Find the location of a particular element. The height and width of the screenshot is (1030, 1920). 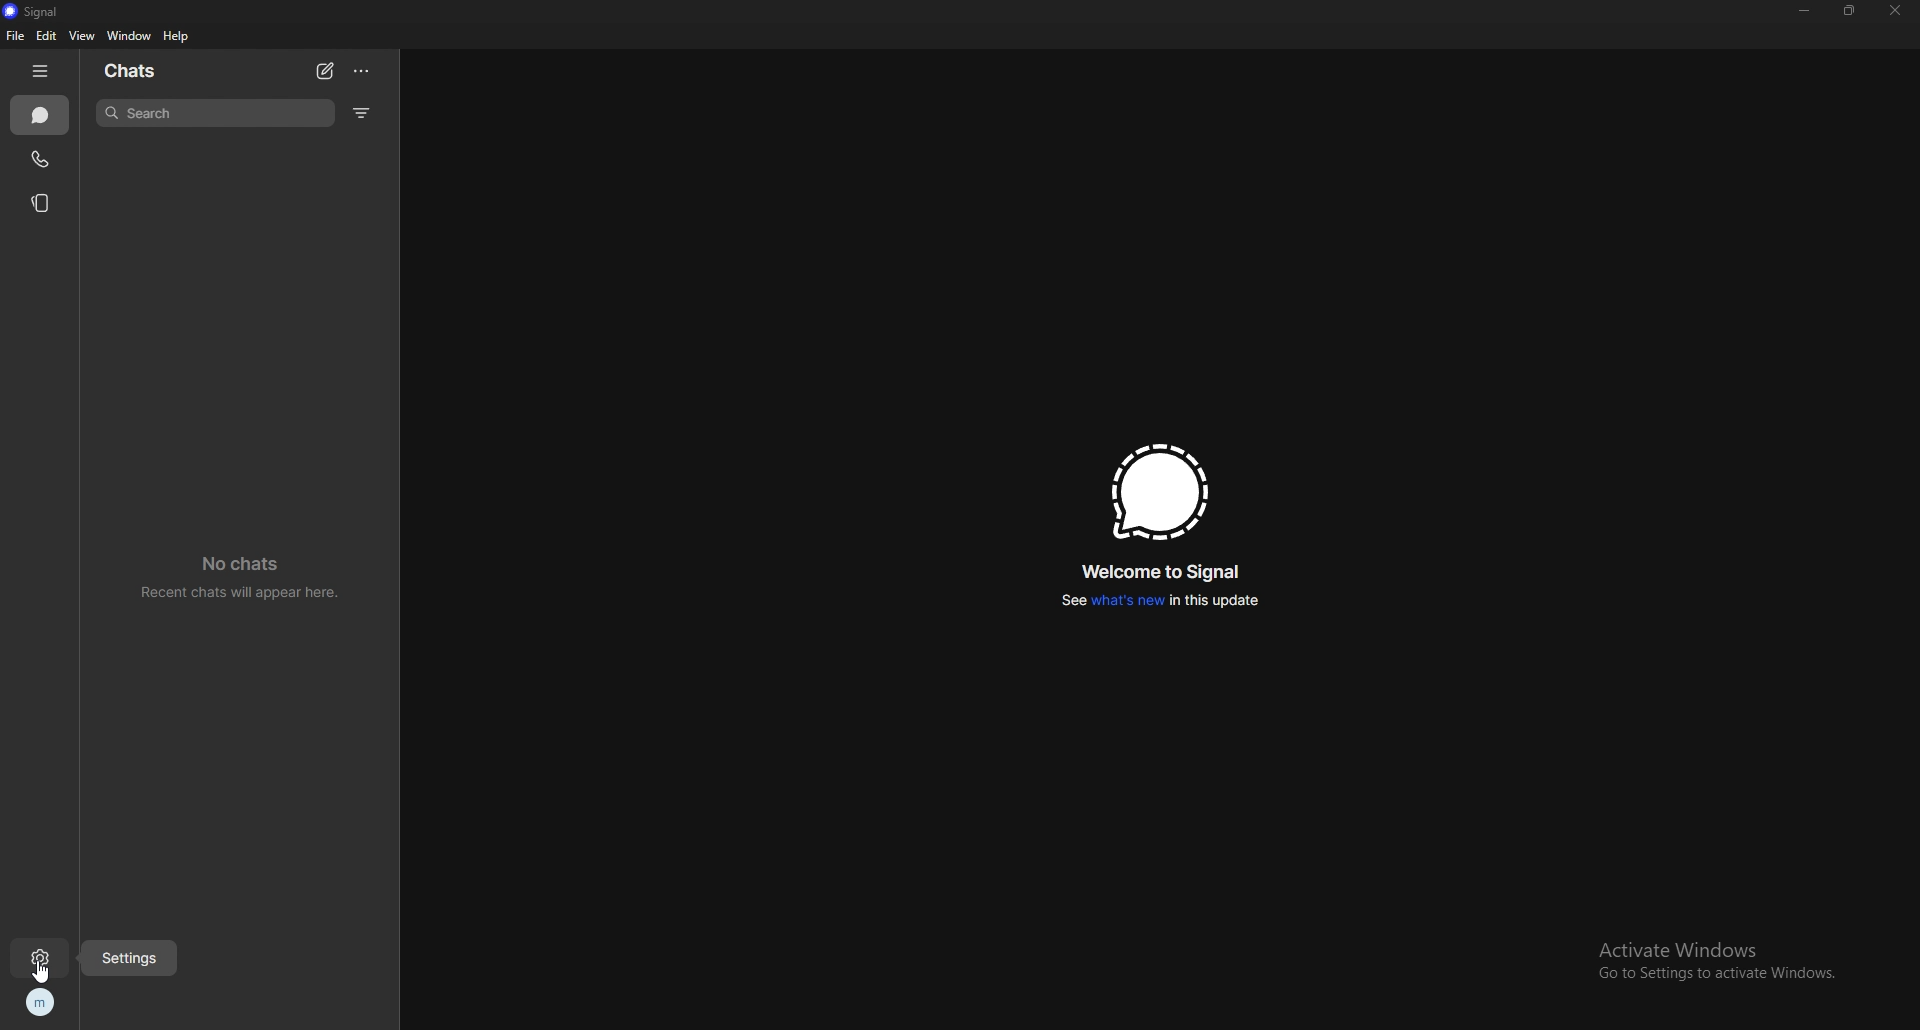

options is located at coordinates (363, 71).